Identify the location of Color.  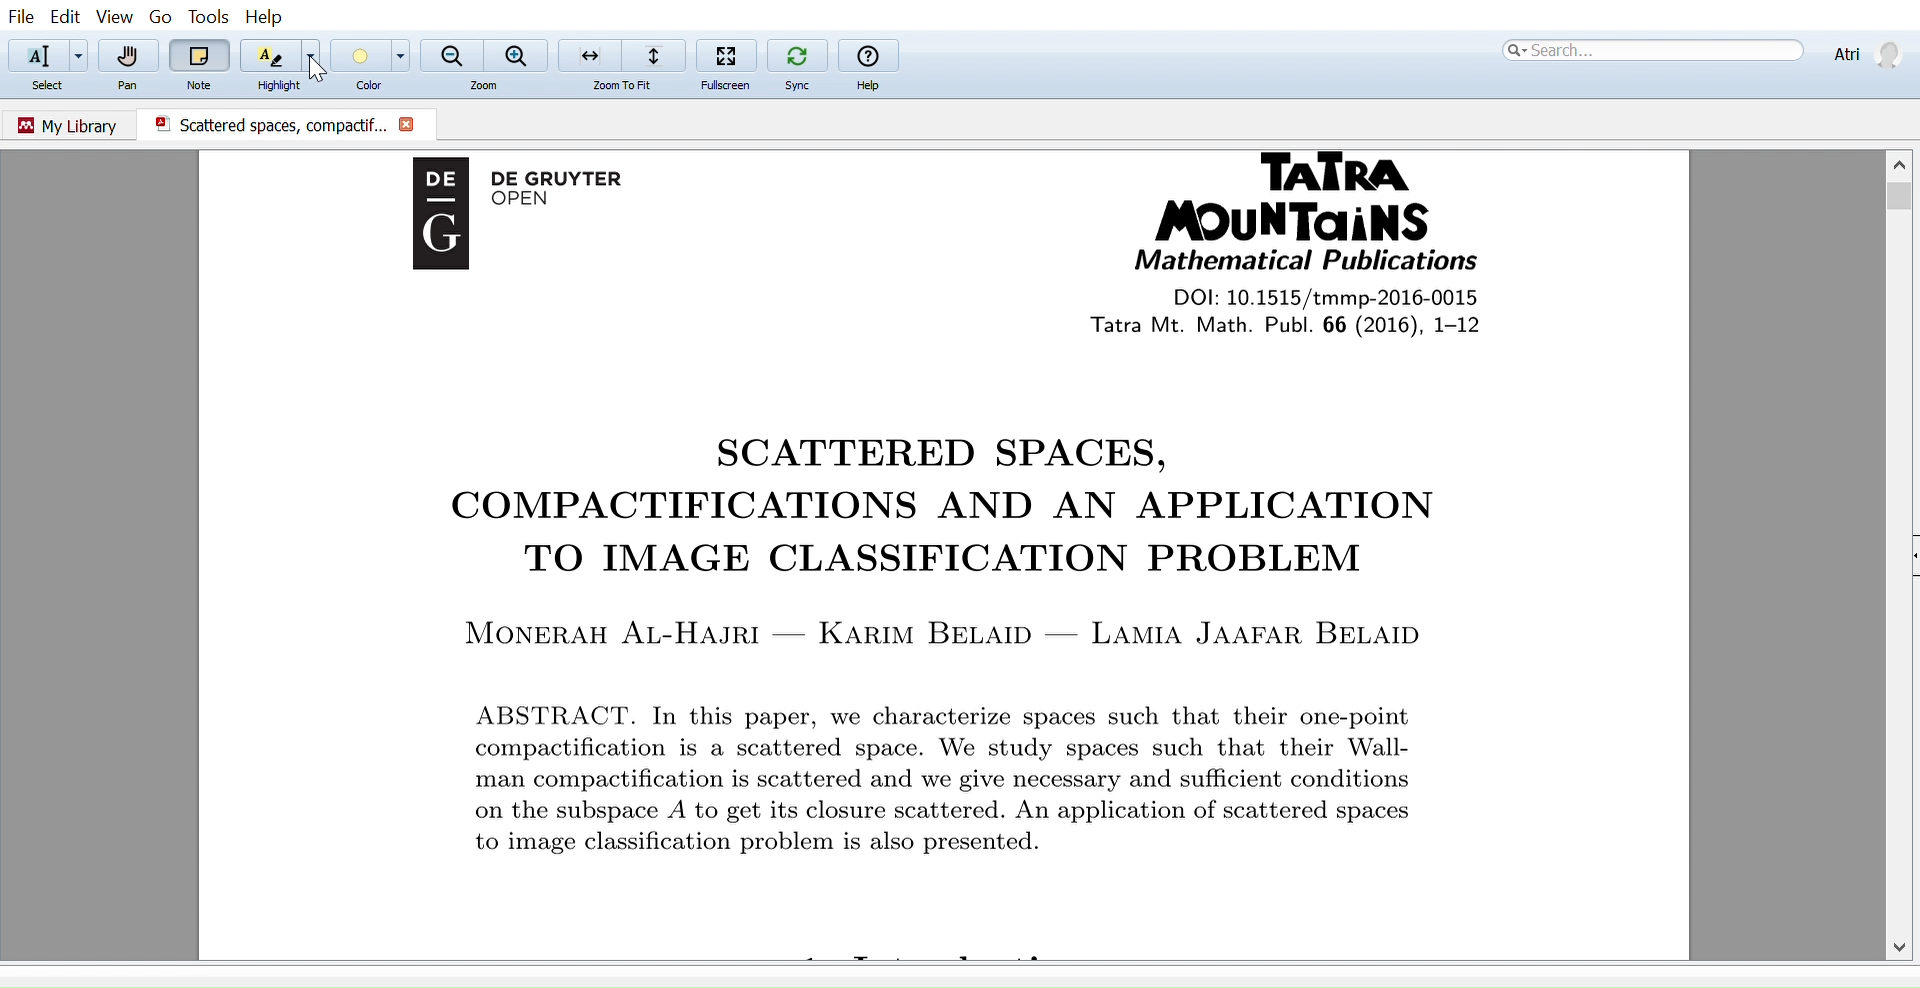
(358, 55).